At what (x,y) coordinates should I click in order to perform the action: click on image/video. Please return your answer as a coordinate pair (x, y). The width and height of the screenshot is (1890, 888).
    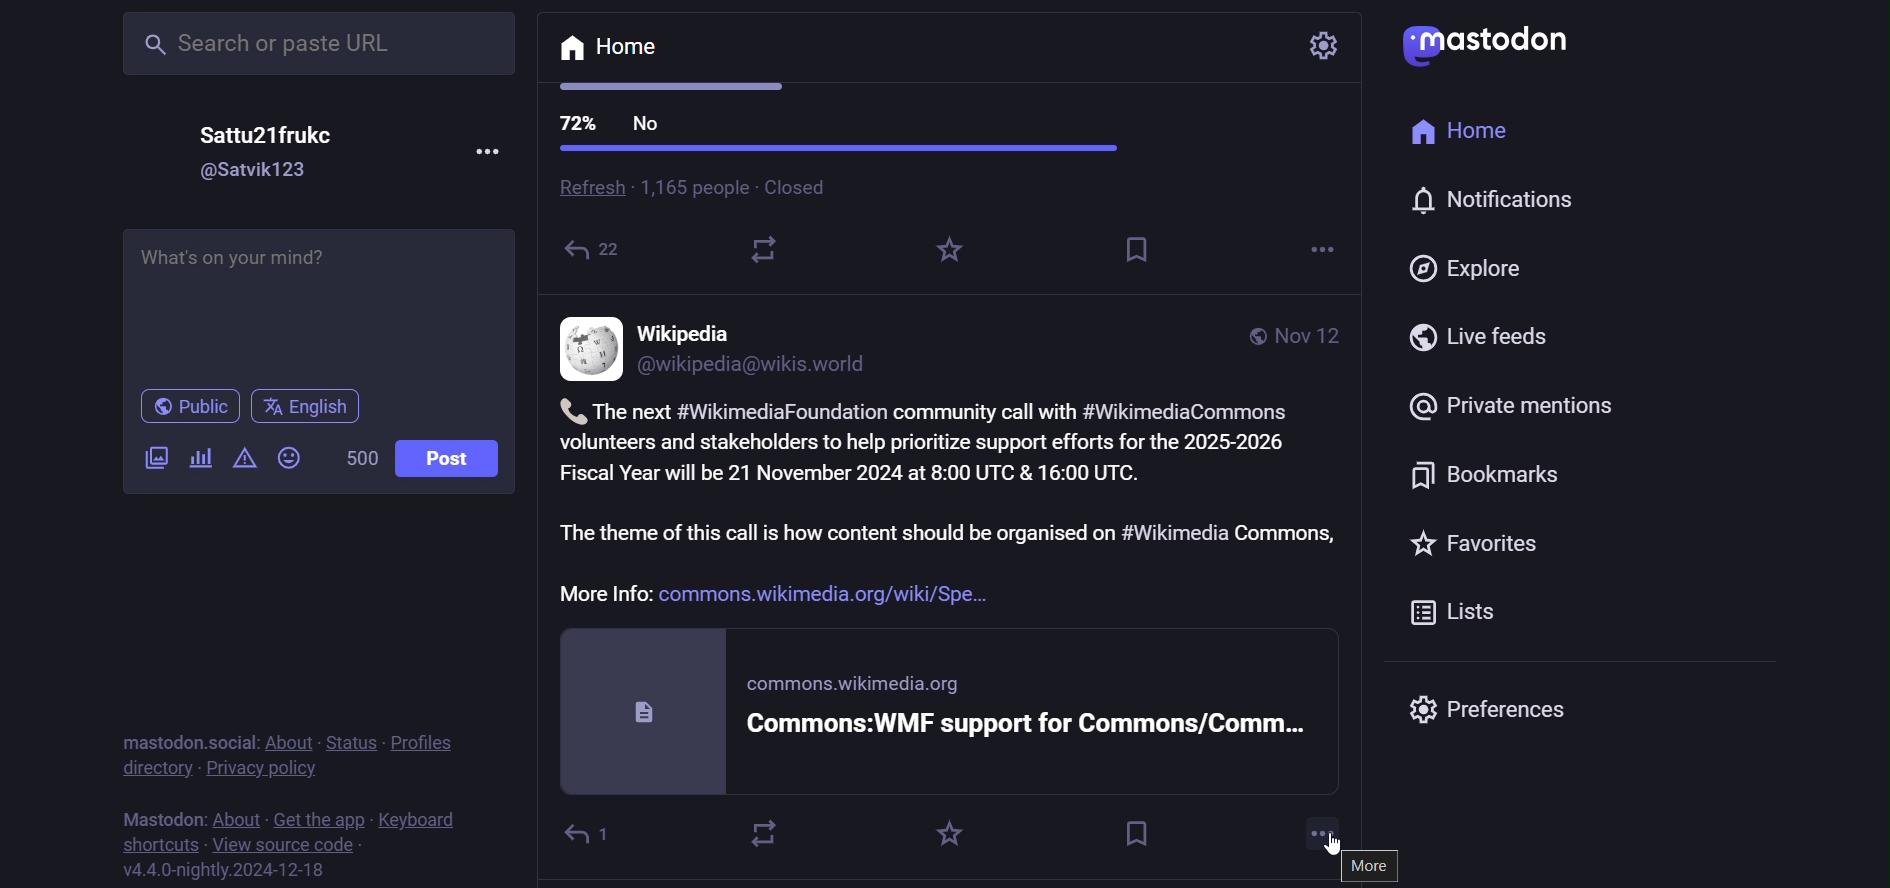
    Looking at the image, I should click on (155, 457).